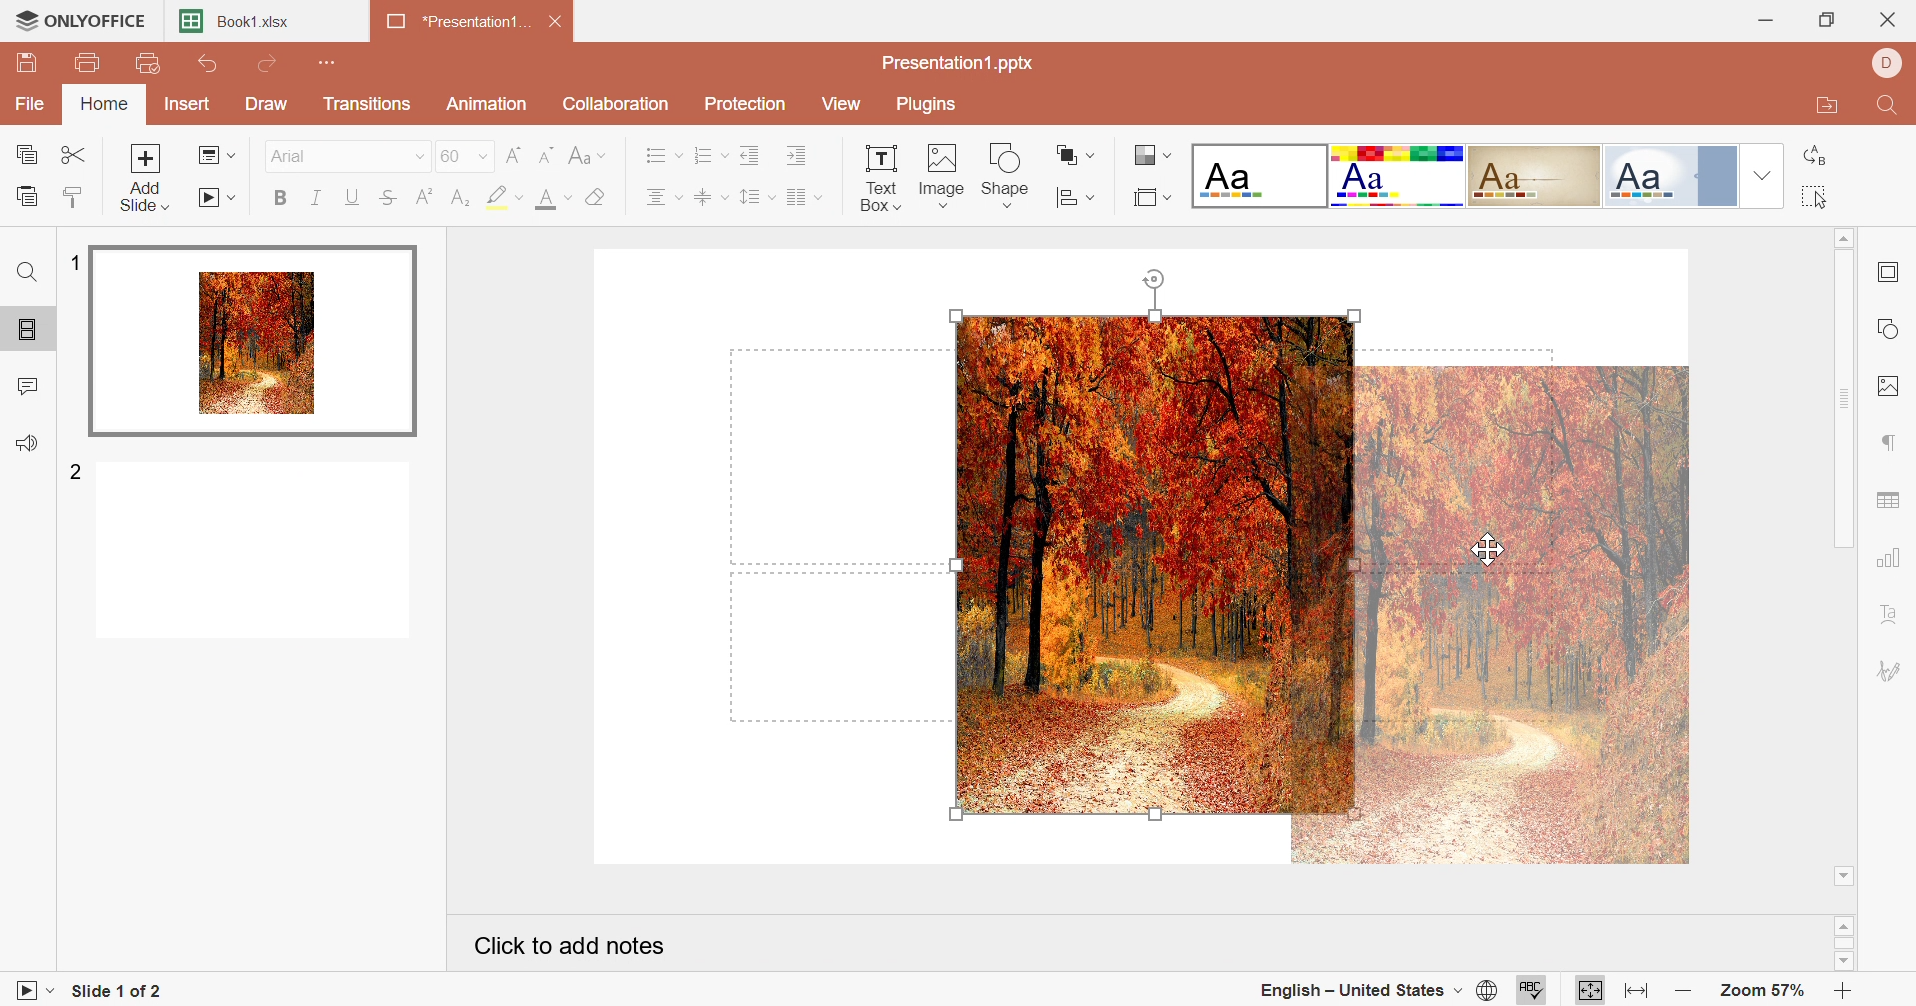  I want to click on Text Art settings, so click(1893, 613).